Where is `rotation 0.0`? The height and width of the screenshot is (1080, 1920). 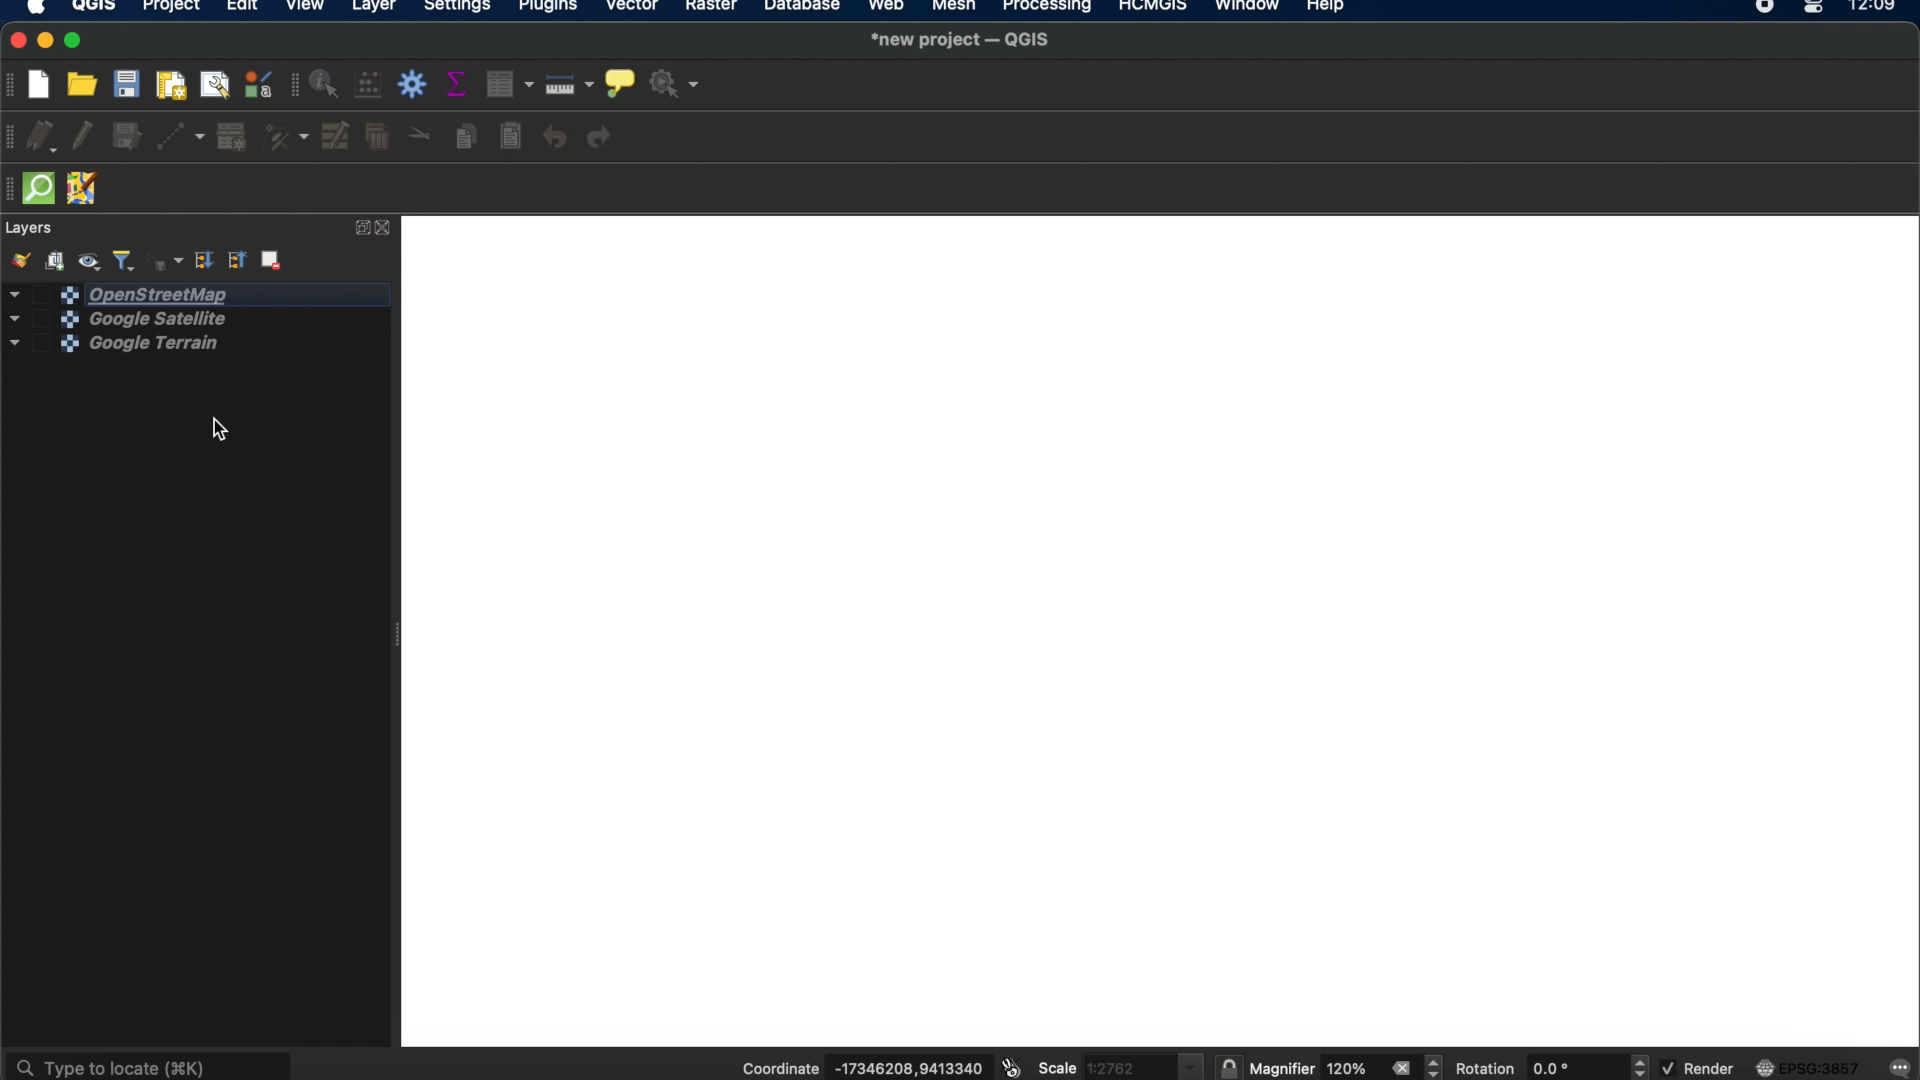
rotation 0.0 is located at coordinates (1525, 1068).